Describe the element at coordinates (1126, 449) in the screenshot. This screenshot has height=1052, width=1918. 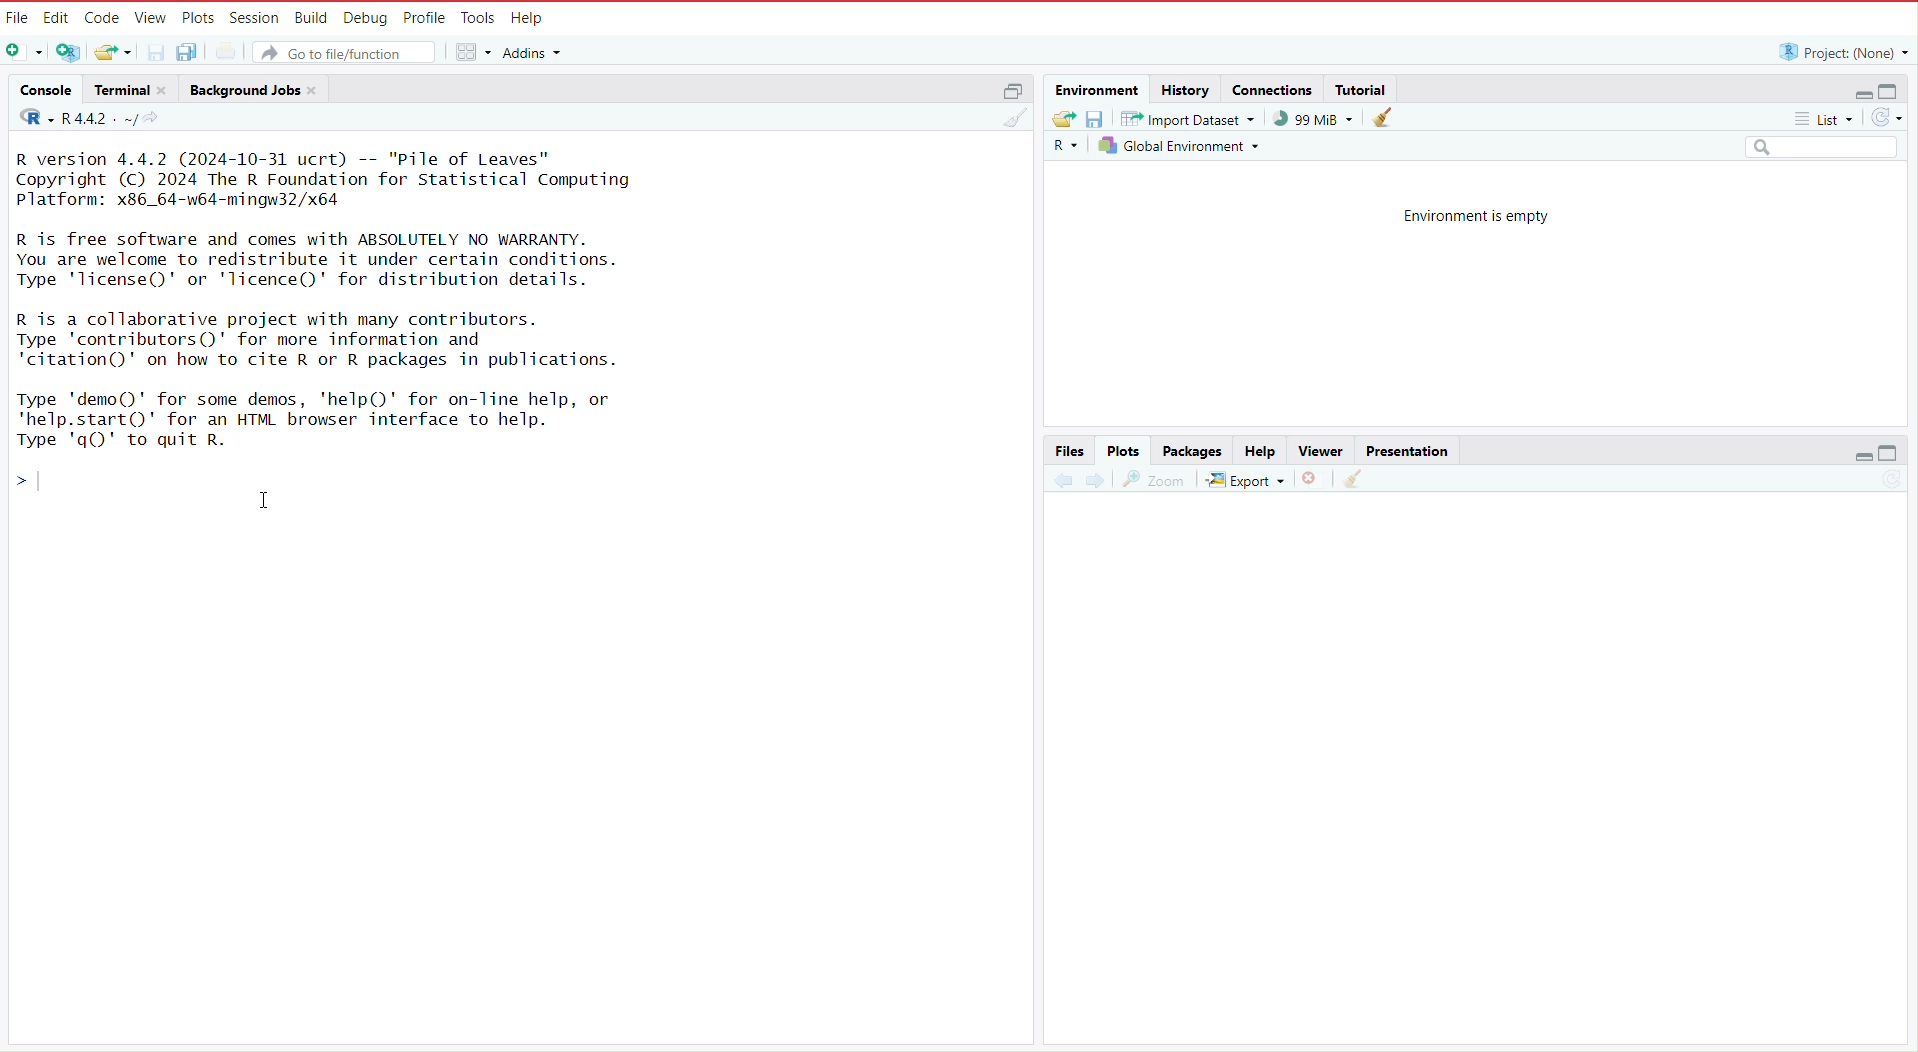
I see `plots` at that location.